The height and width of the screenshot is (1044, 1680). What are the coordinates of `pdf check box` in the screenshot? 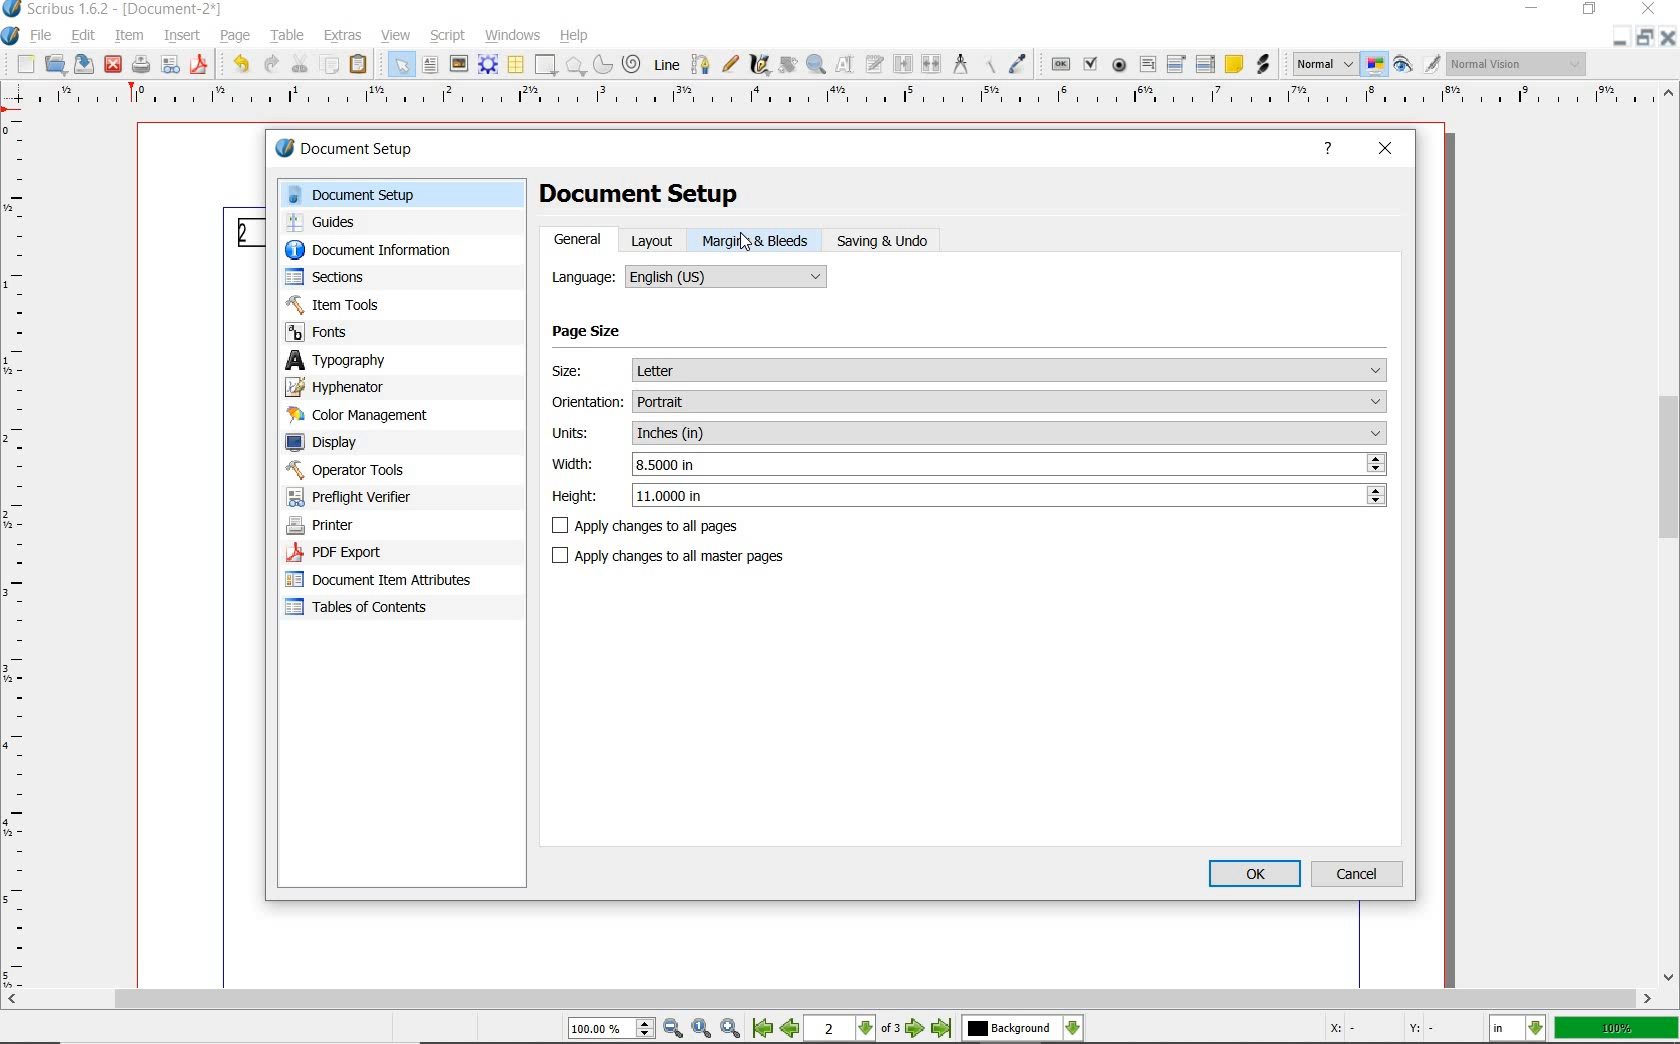 It's located at (1092, 66).